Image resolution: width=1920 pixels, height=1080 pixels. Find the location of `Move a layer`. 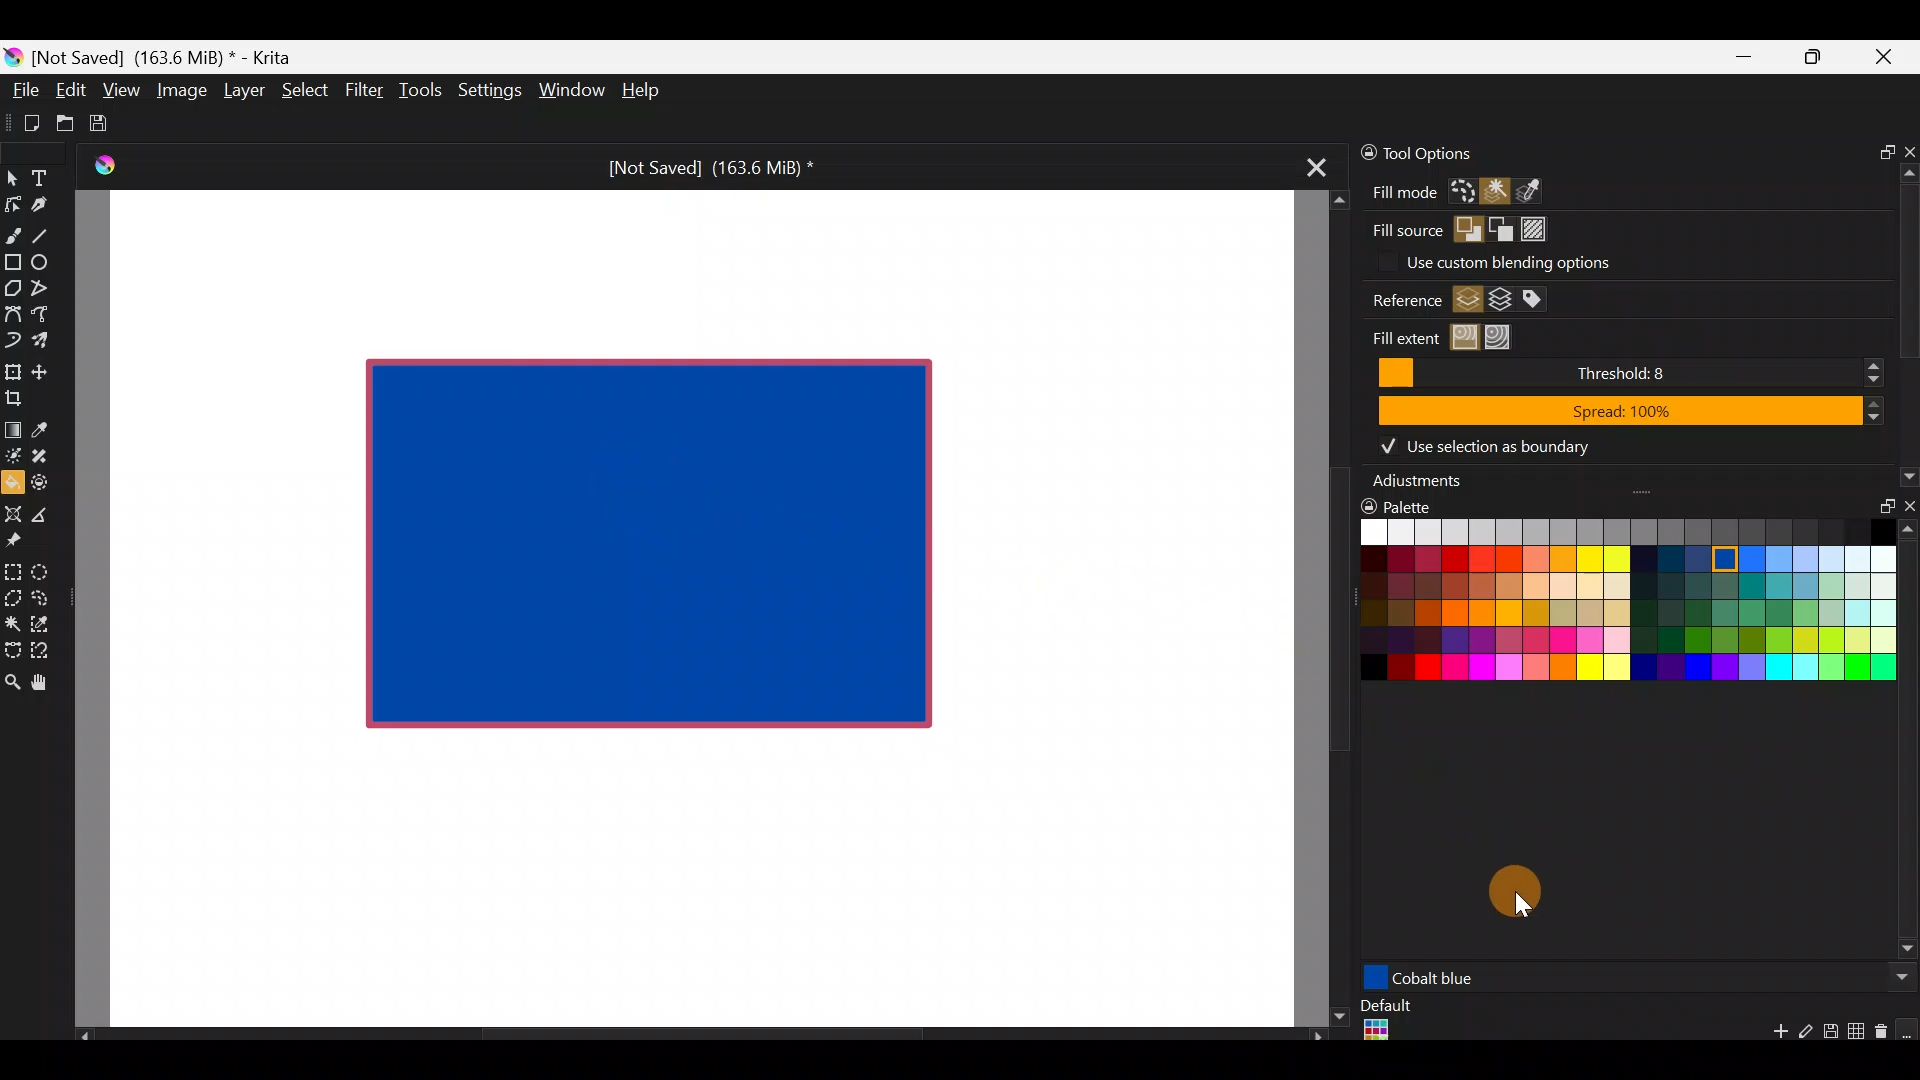

Move a layer is located at coordinates (47, 370).